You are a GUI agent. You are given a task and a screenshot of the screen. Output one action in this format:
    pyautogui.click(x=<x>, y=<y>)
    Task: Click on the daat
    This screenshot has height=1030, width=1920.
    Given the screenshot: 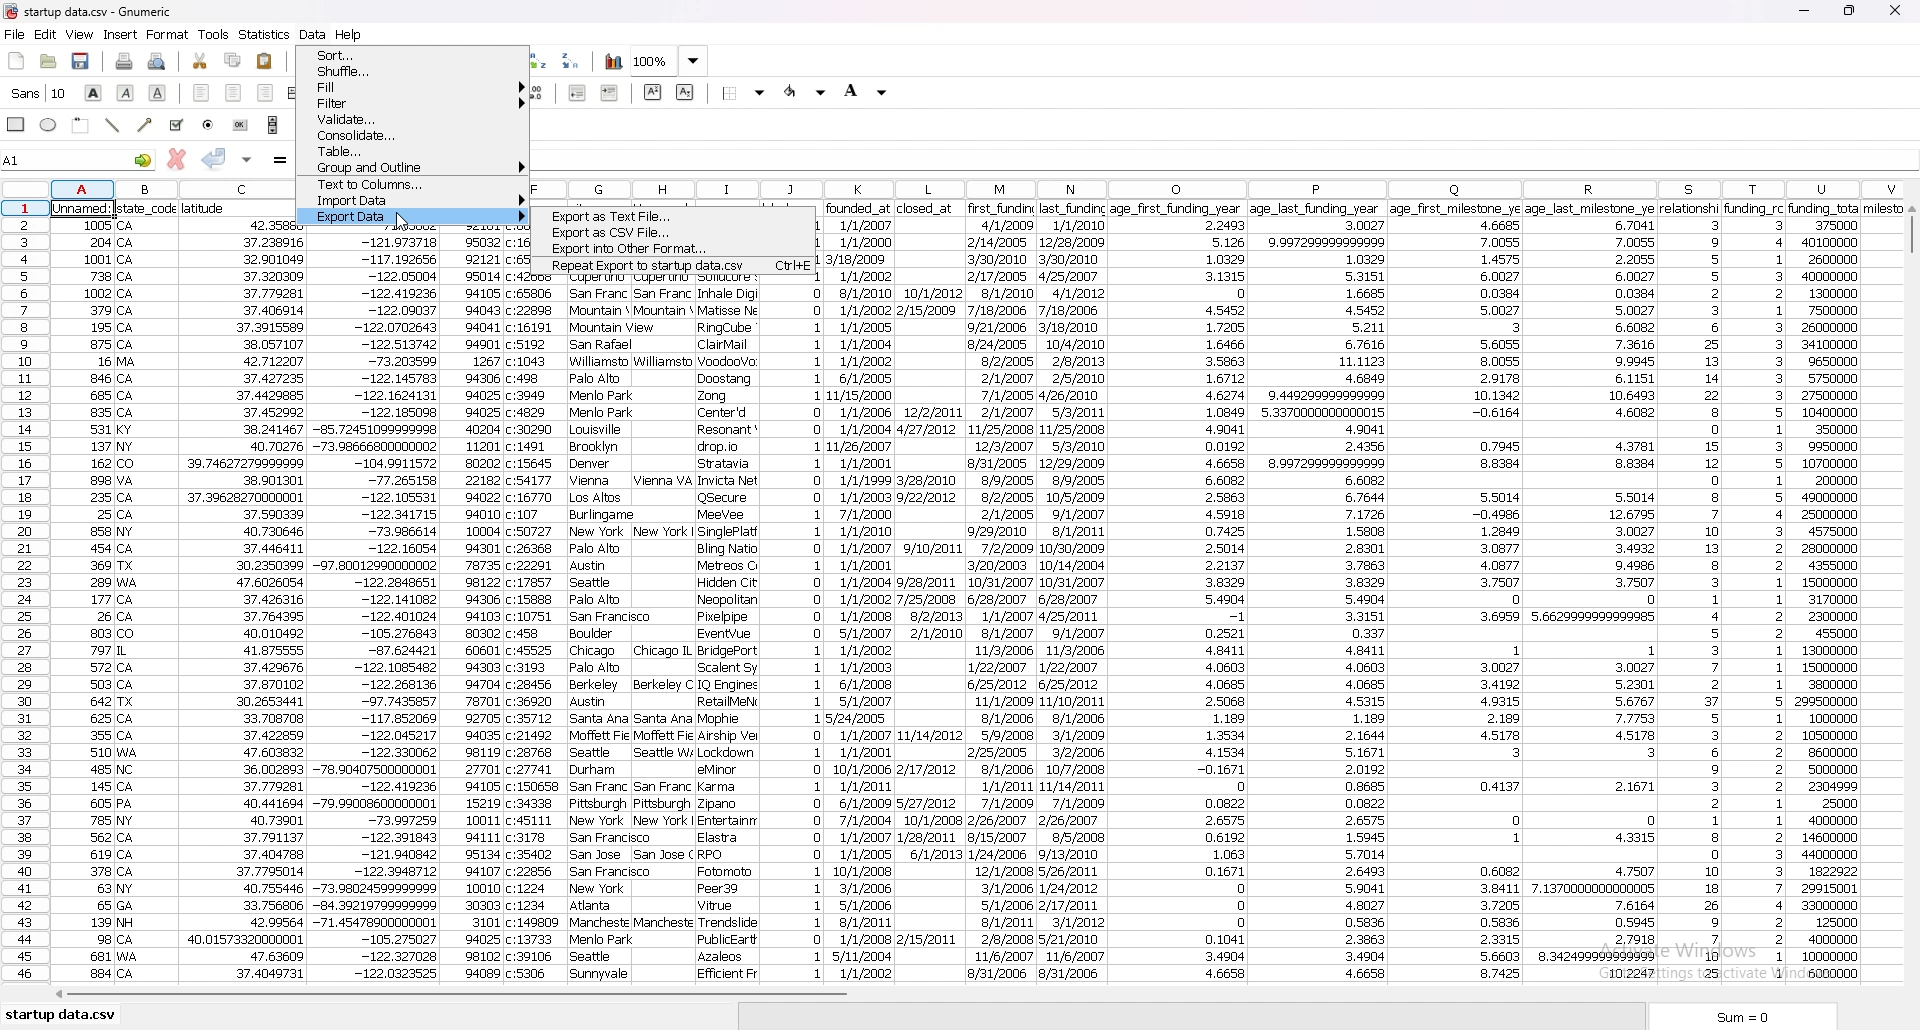 What is the action you would take?
    pyautogui.click(x=1841, y=591)
    